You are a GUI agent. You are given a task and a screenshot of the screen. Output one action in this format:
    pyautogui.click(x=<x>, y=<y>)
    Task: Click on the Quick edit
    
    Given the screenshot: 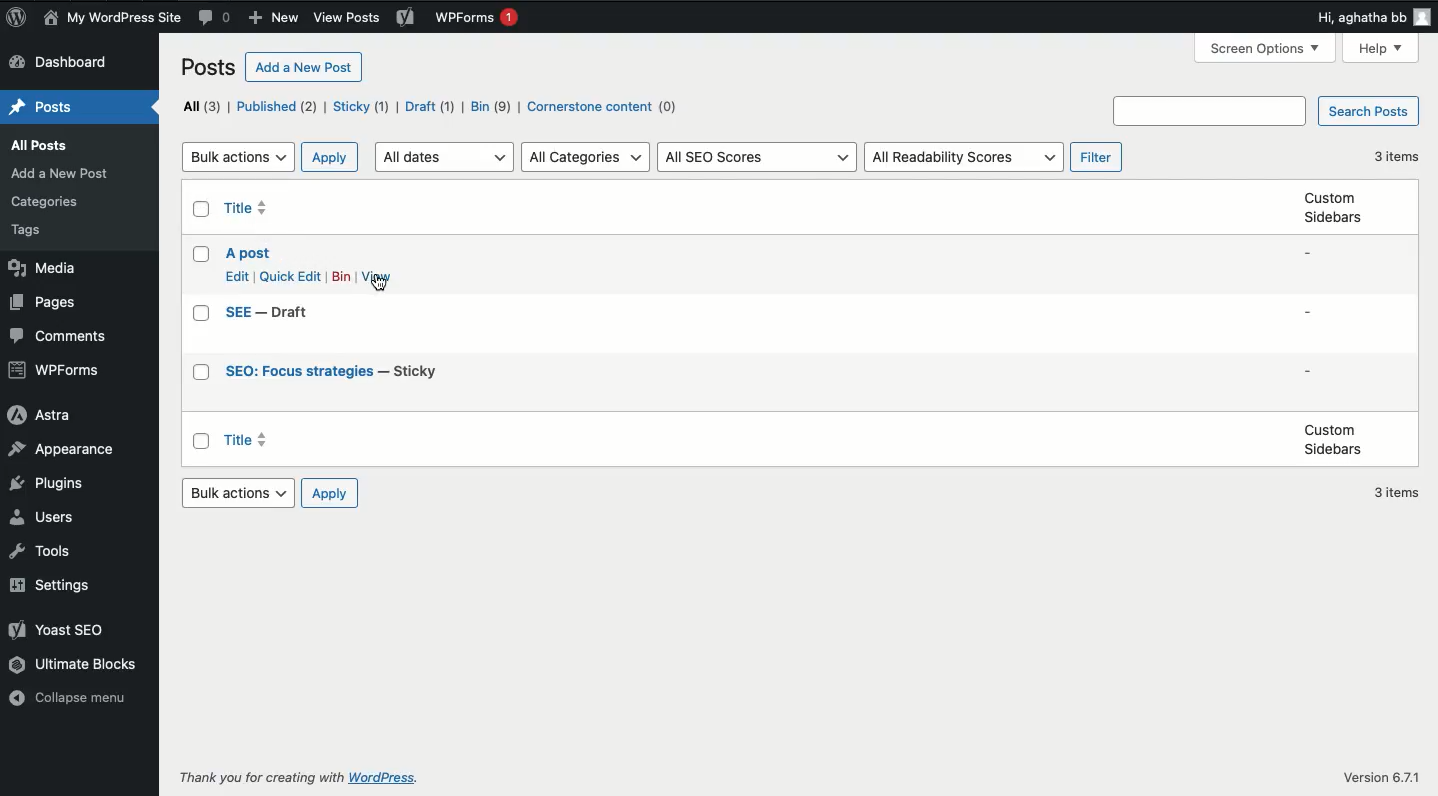 What is the action you would take?
    pyautogui.click(x=291, y=276)
    